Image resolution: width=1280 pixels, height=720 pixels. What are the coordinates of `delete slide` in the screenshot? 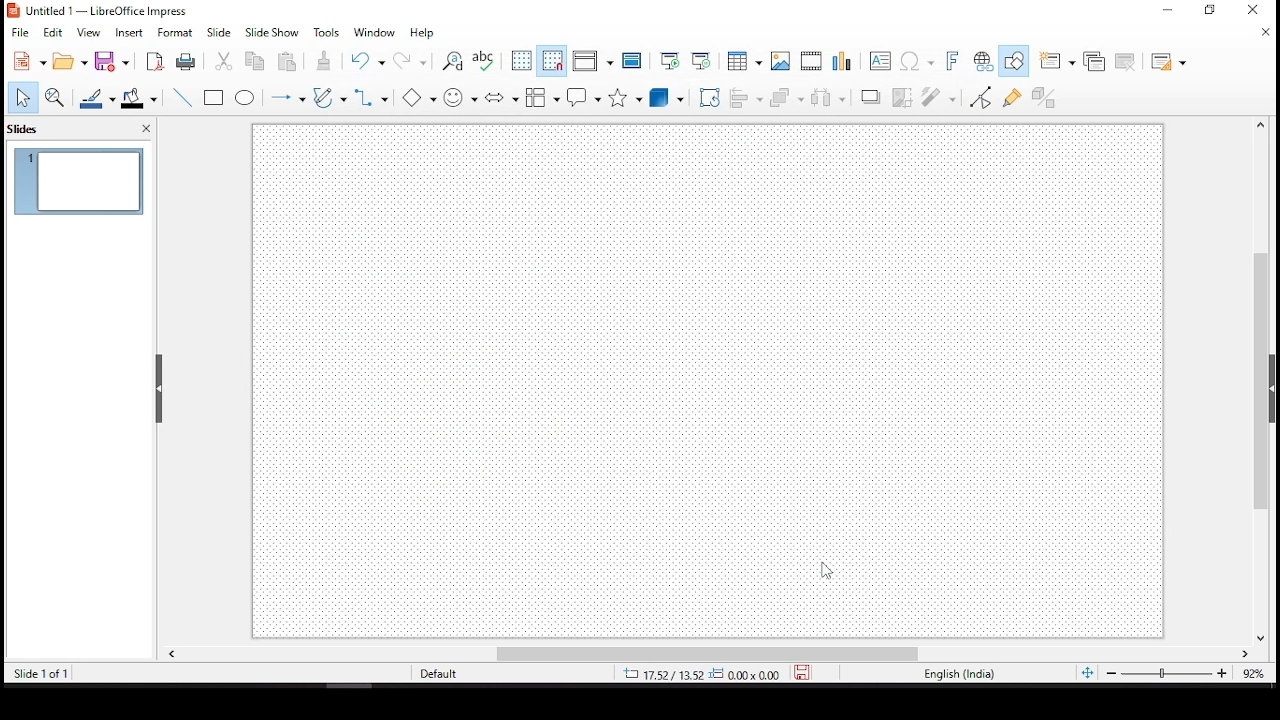 It's located at (1123, 60).